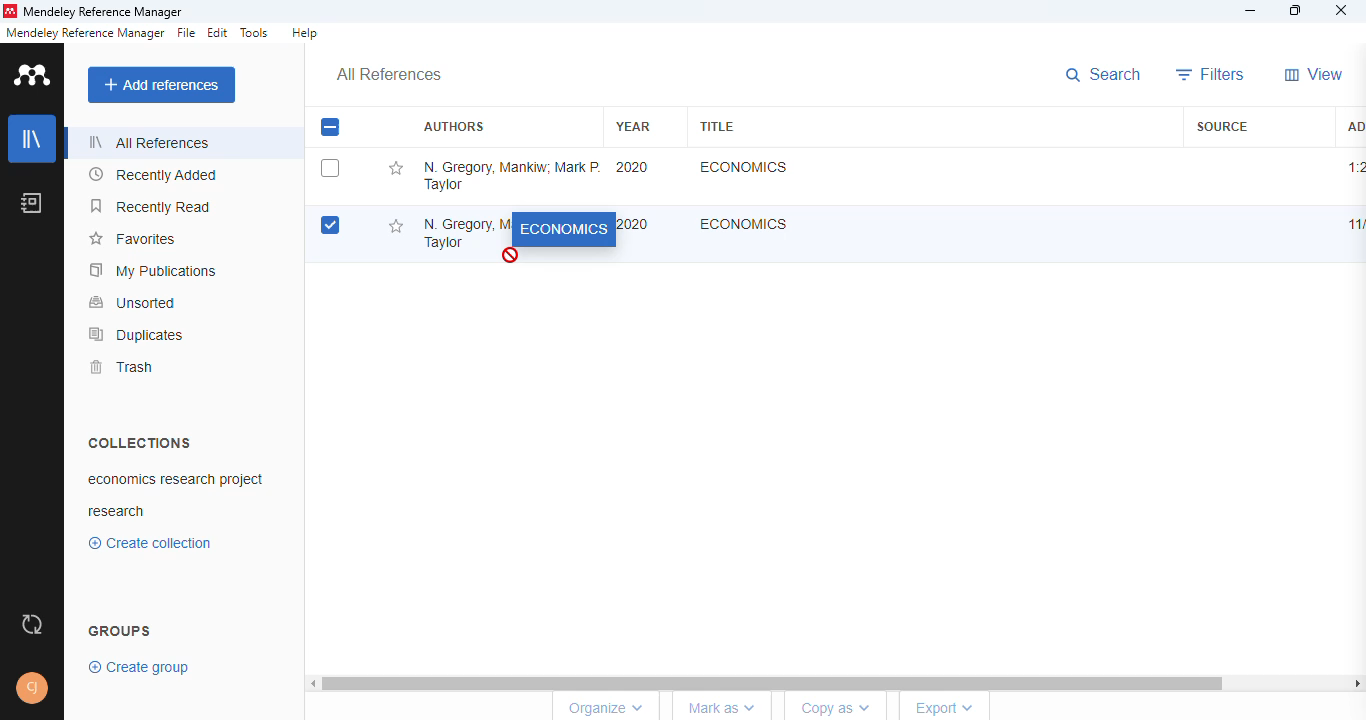 The image size is (1366, 720). I want to click on view, so click(1314, 74).